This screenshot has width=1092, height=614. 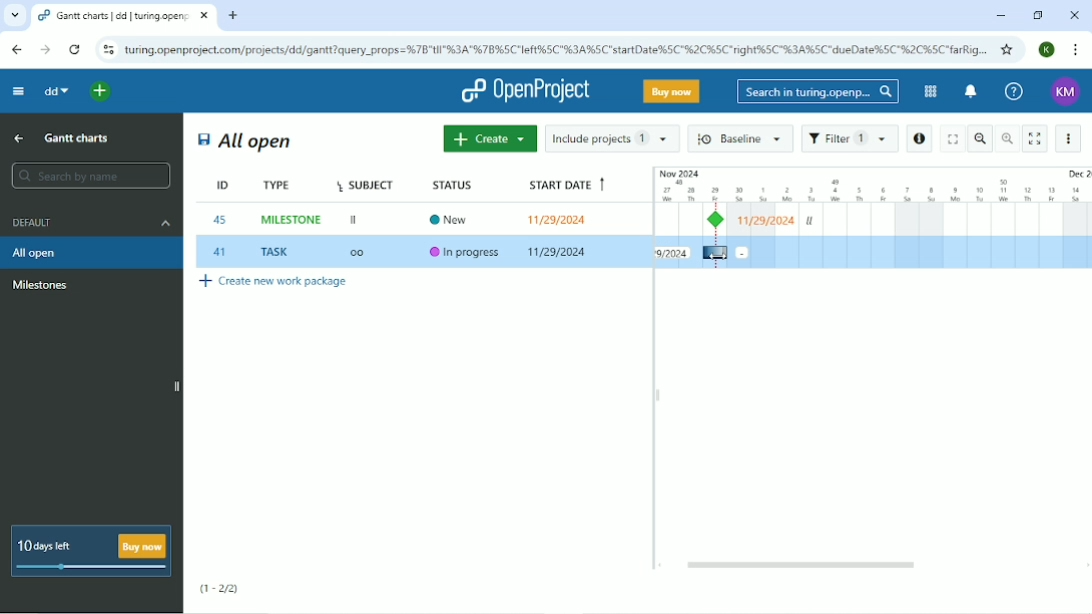 I want to click on Start date, so click(x=564, y=182).